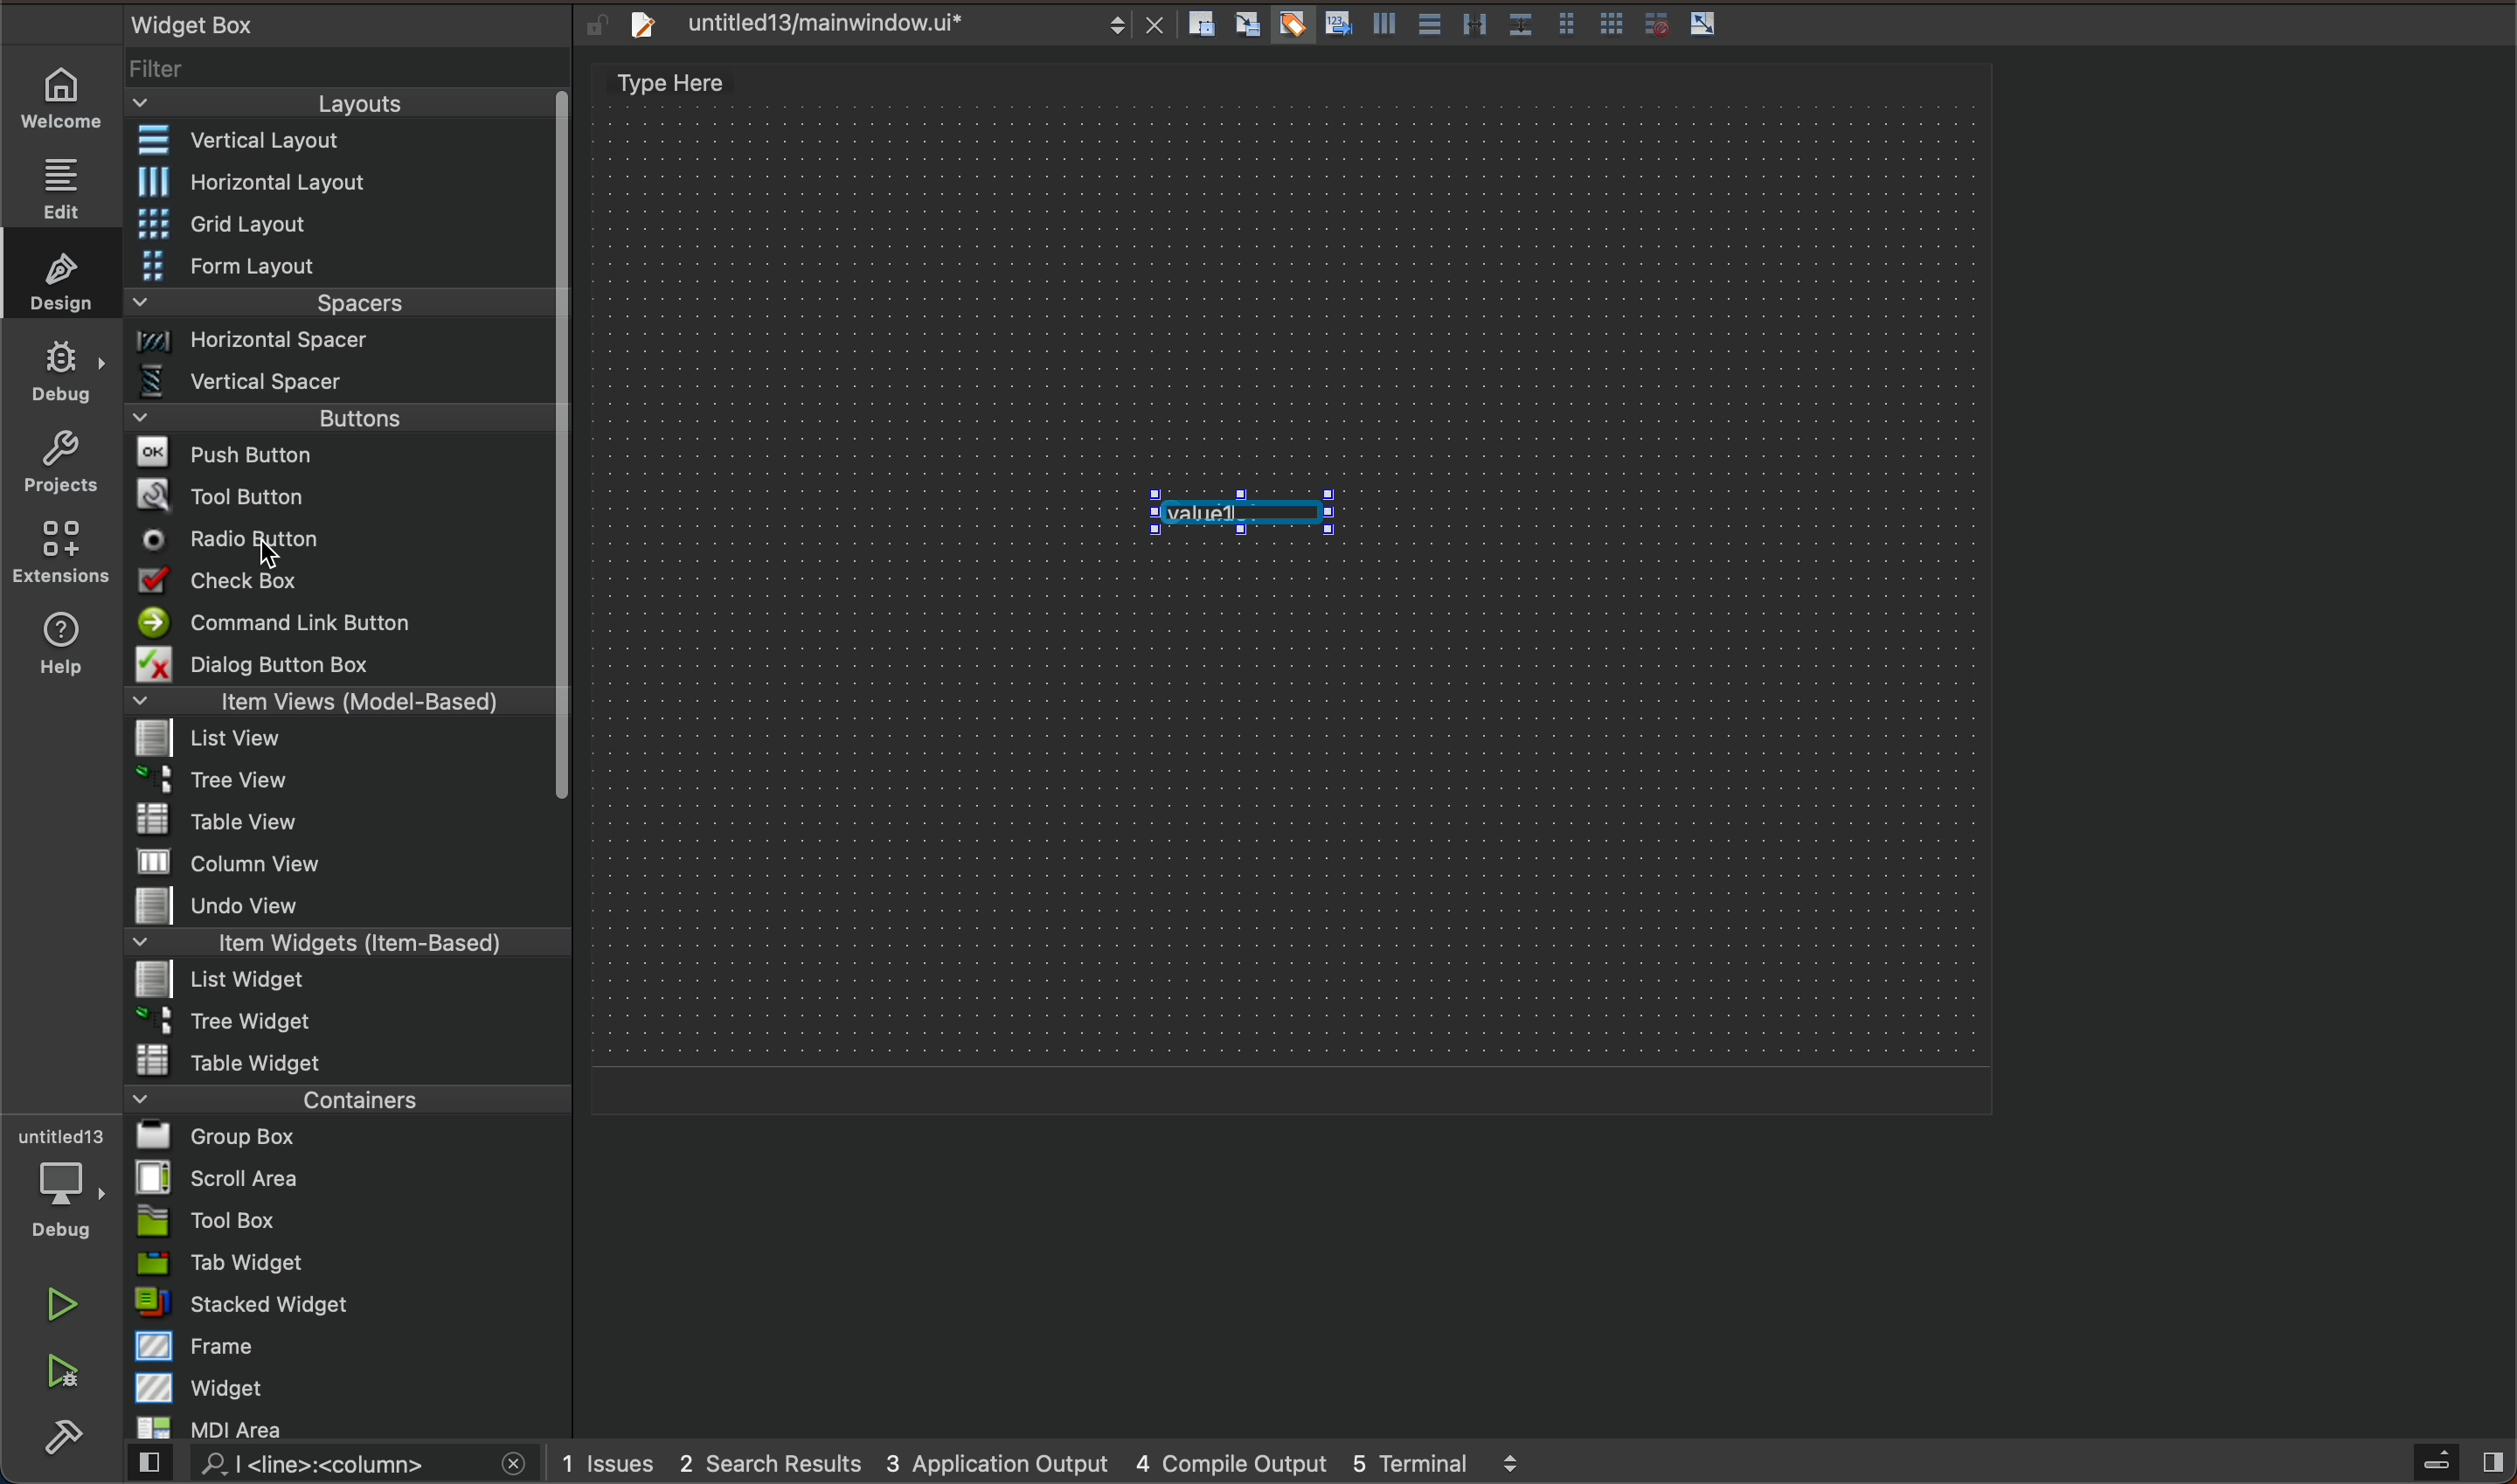 This screenshot has height=1484, width=2517. Describe the element at coordinates (350, 860) in the screenshot. I see `column ` at that location.